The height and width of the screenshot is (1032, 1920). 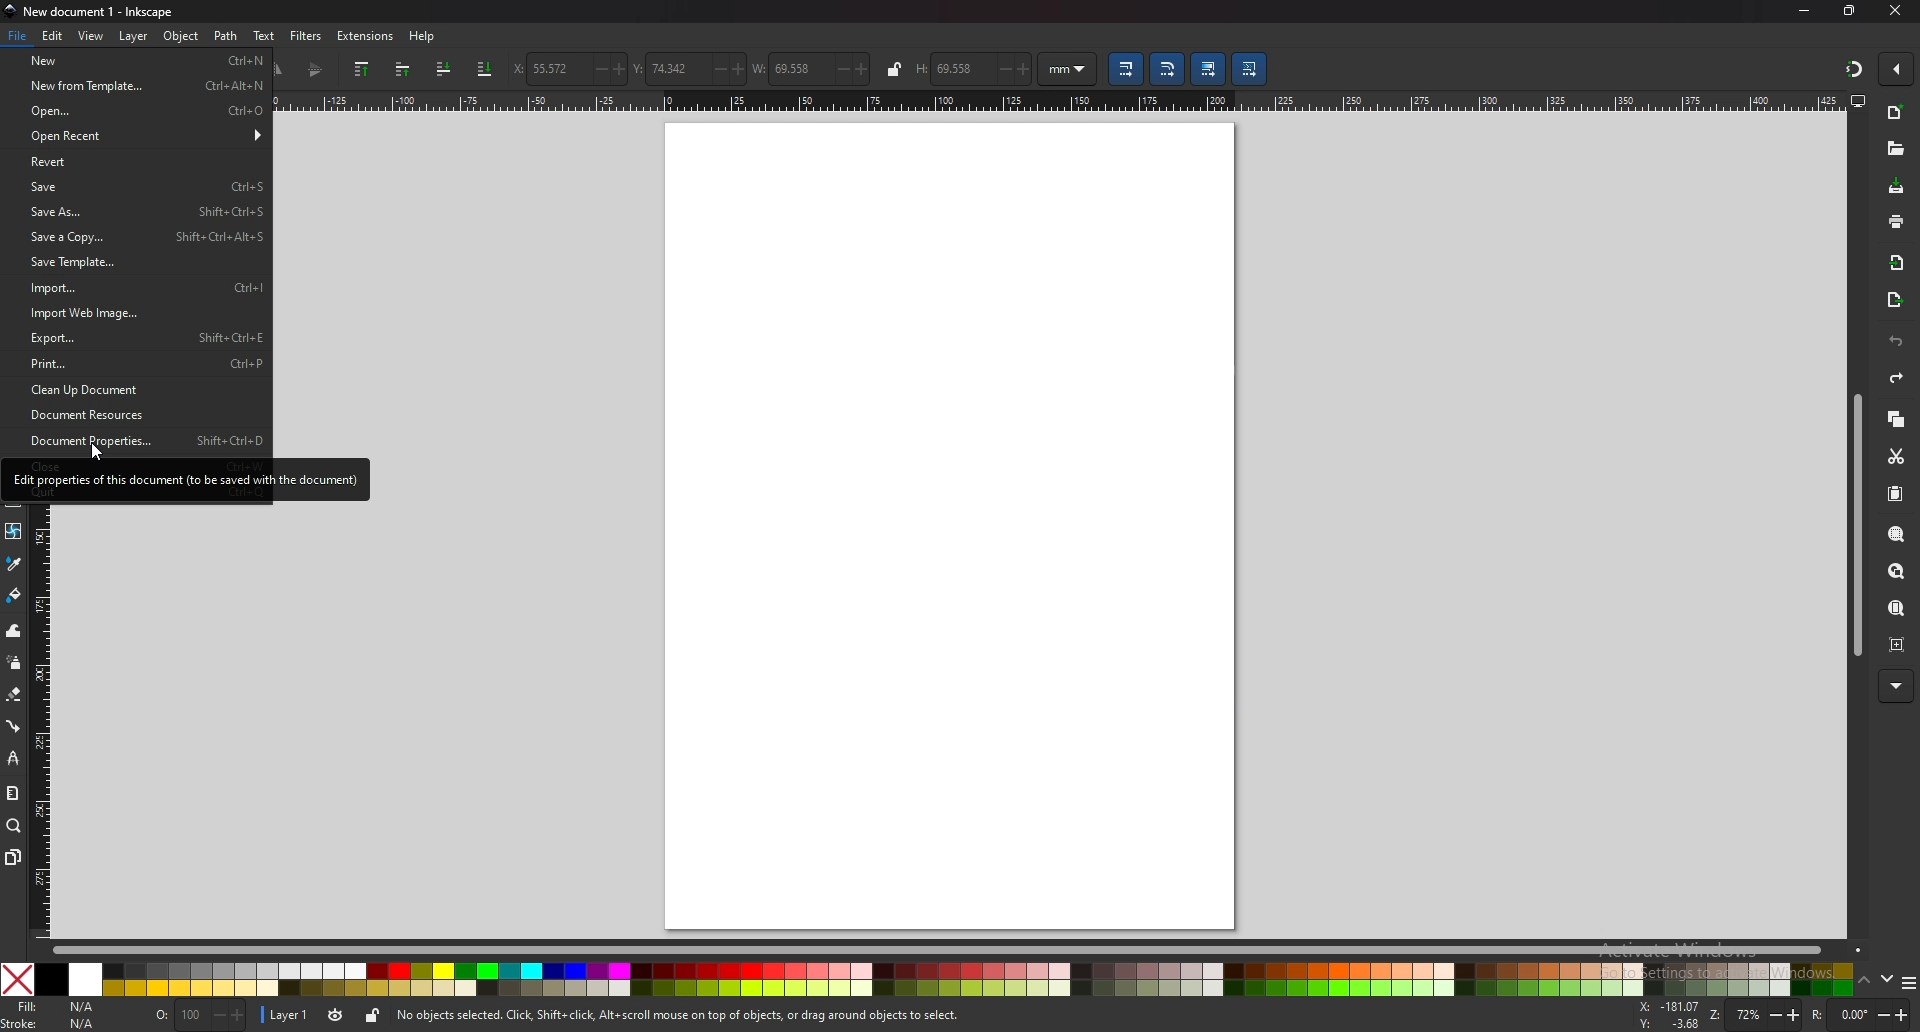 I want to click on zoom, so click(x=13, y=826).